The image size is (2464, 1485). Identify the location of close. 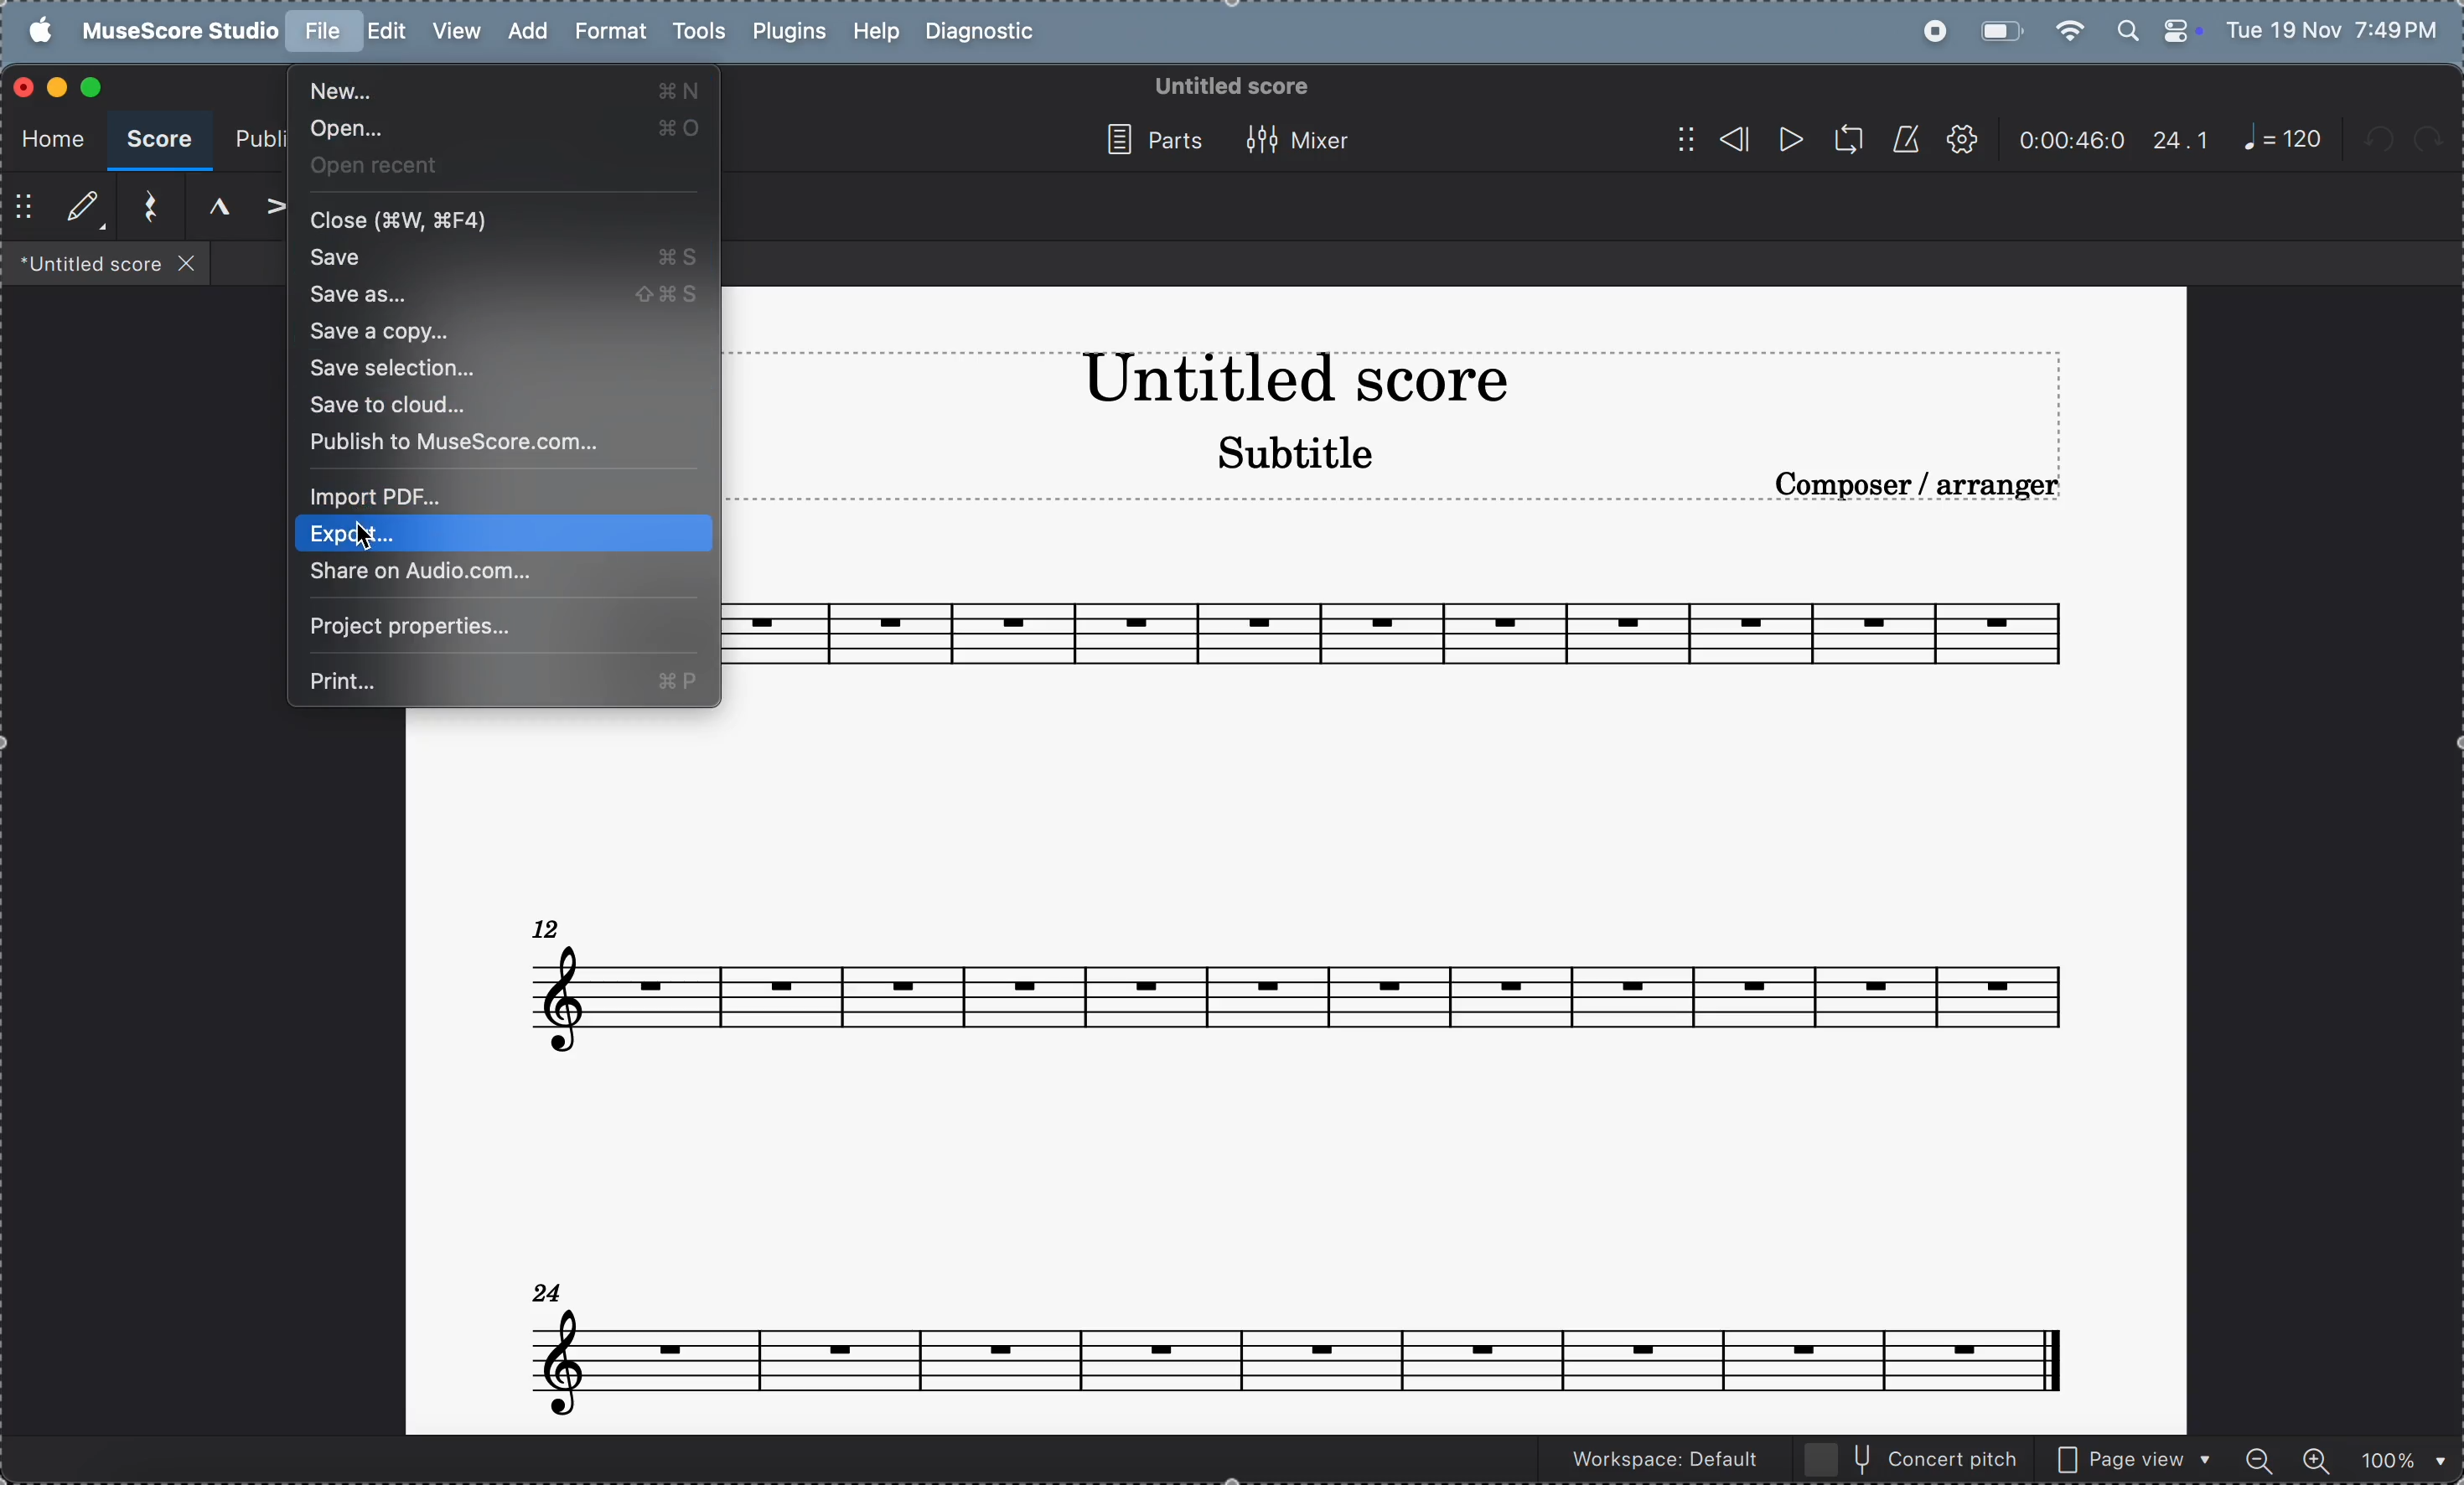
(506, 221).